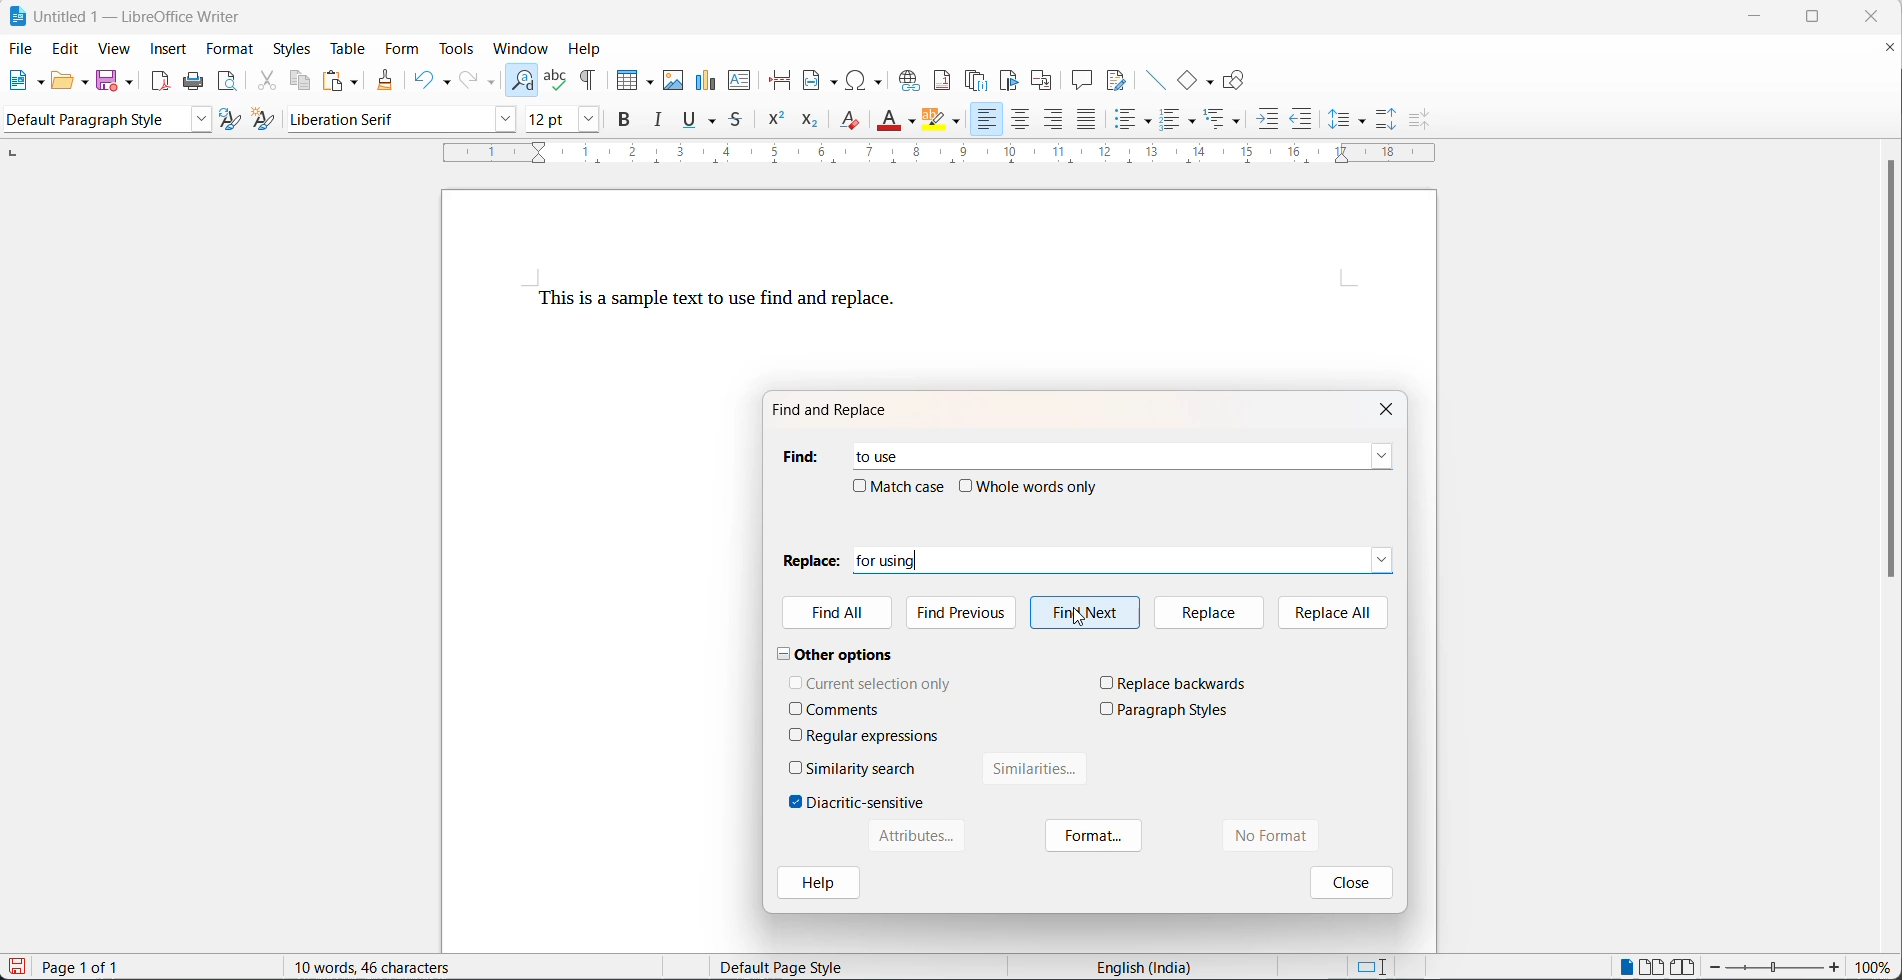 The height and width of the screenshot is (980, 1902). What do you see at coordinates (1081, 617) in the screenshot?
I see `cursor` at bounding box center [1081, 617].